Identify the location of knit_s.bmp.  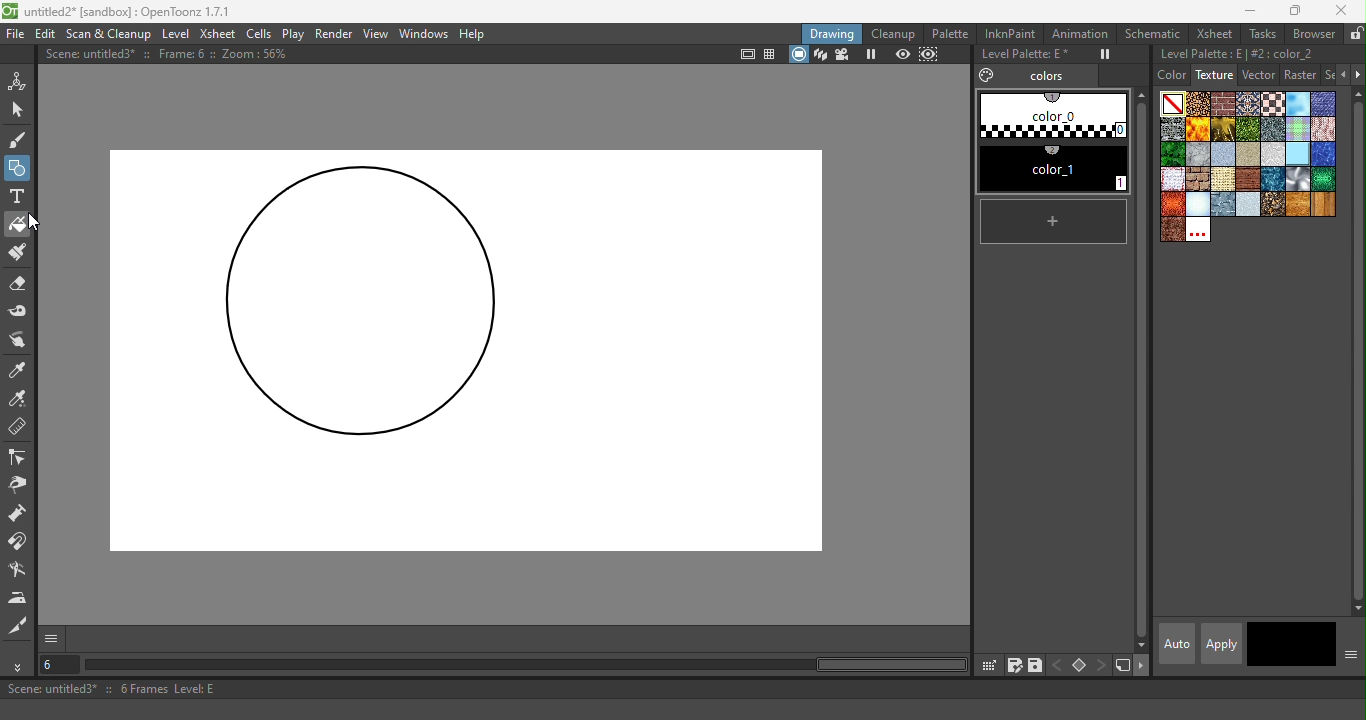
(1323, 129).